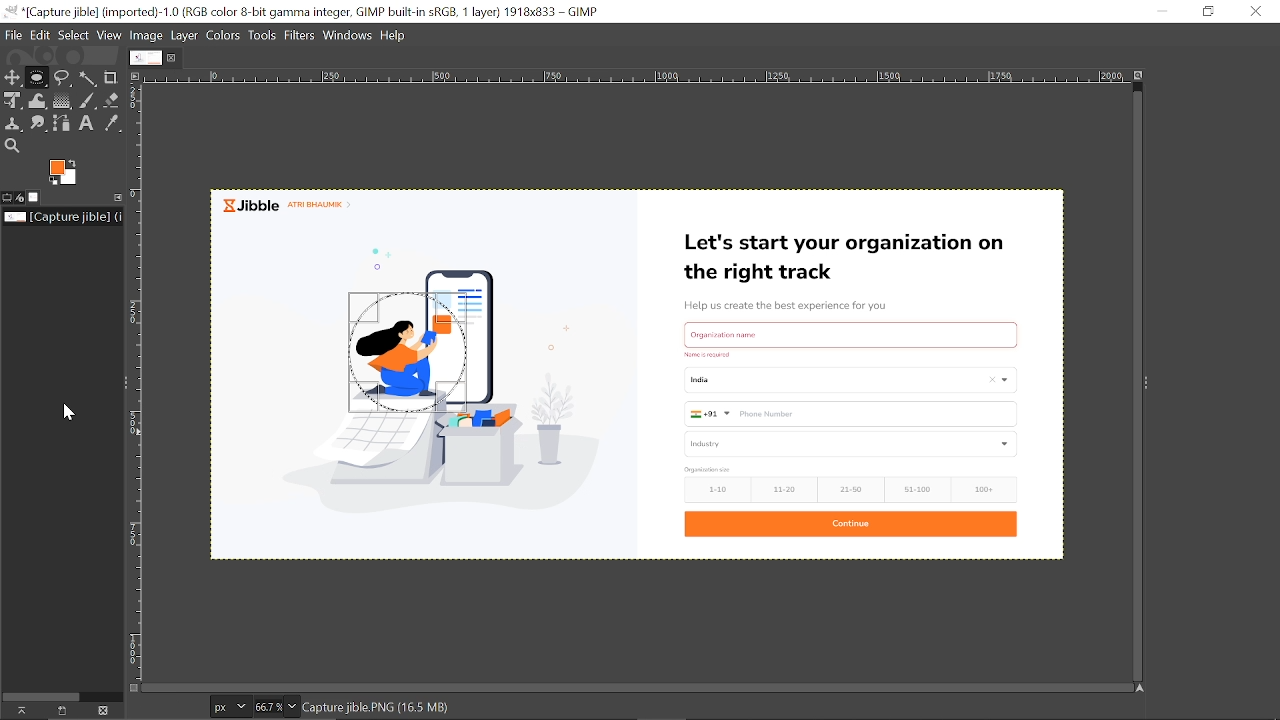  Describe the element at coordinates (1128, 381) in the screenshot. I see `vertical scroll bar` at that location.